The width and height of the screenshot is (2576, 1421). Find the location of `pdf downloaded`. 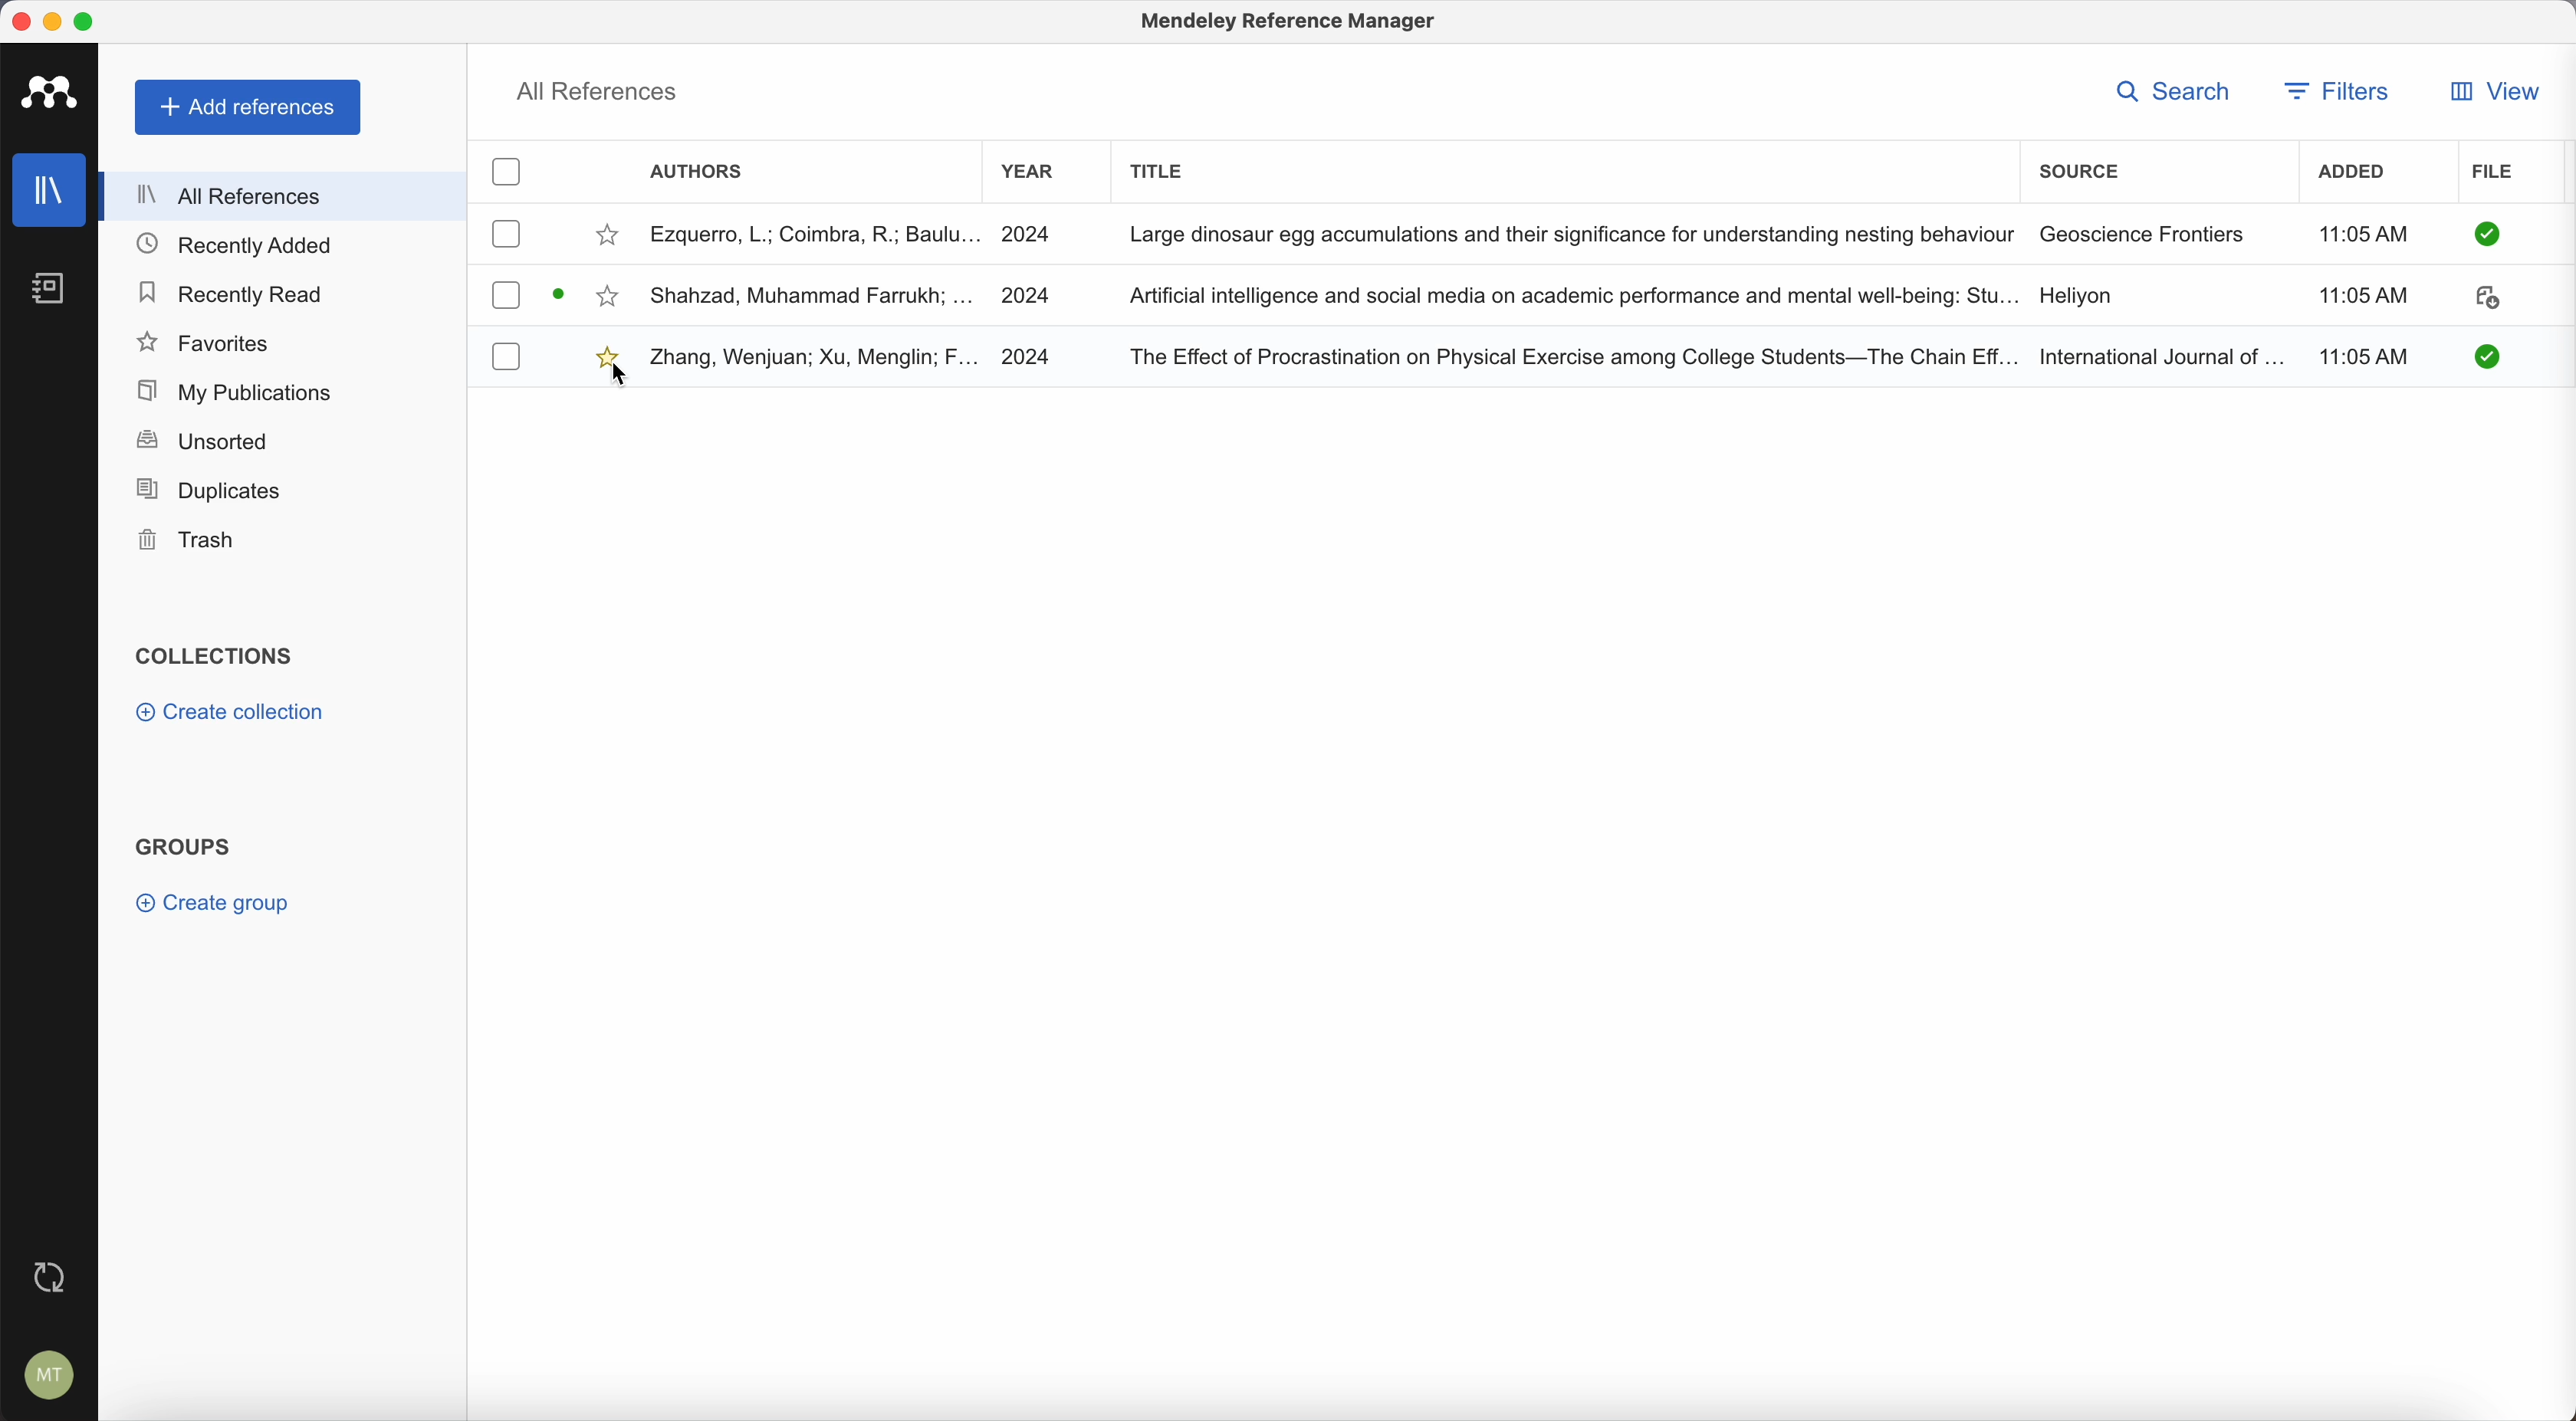

pdf downloaded is located at coordinates (2484, 235).